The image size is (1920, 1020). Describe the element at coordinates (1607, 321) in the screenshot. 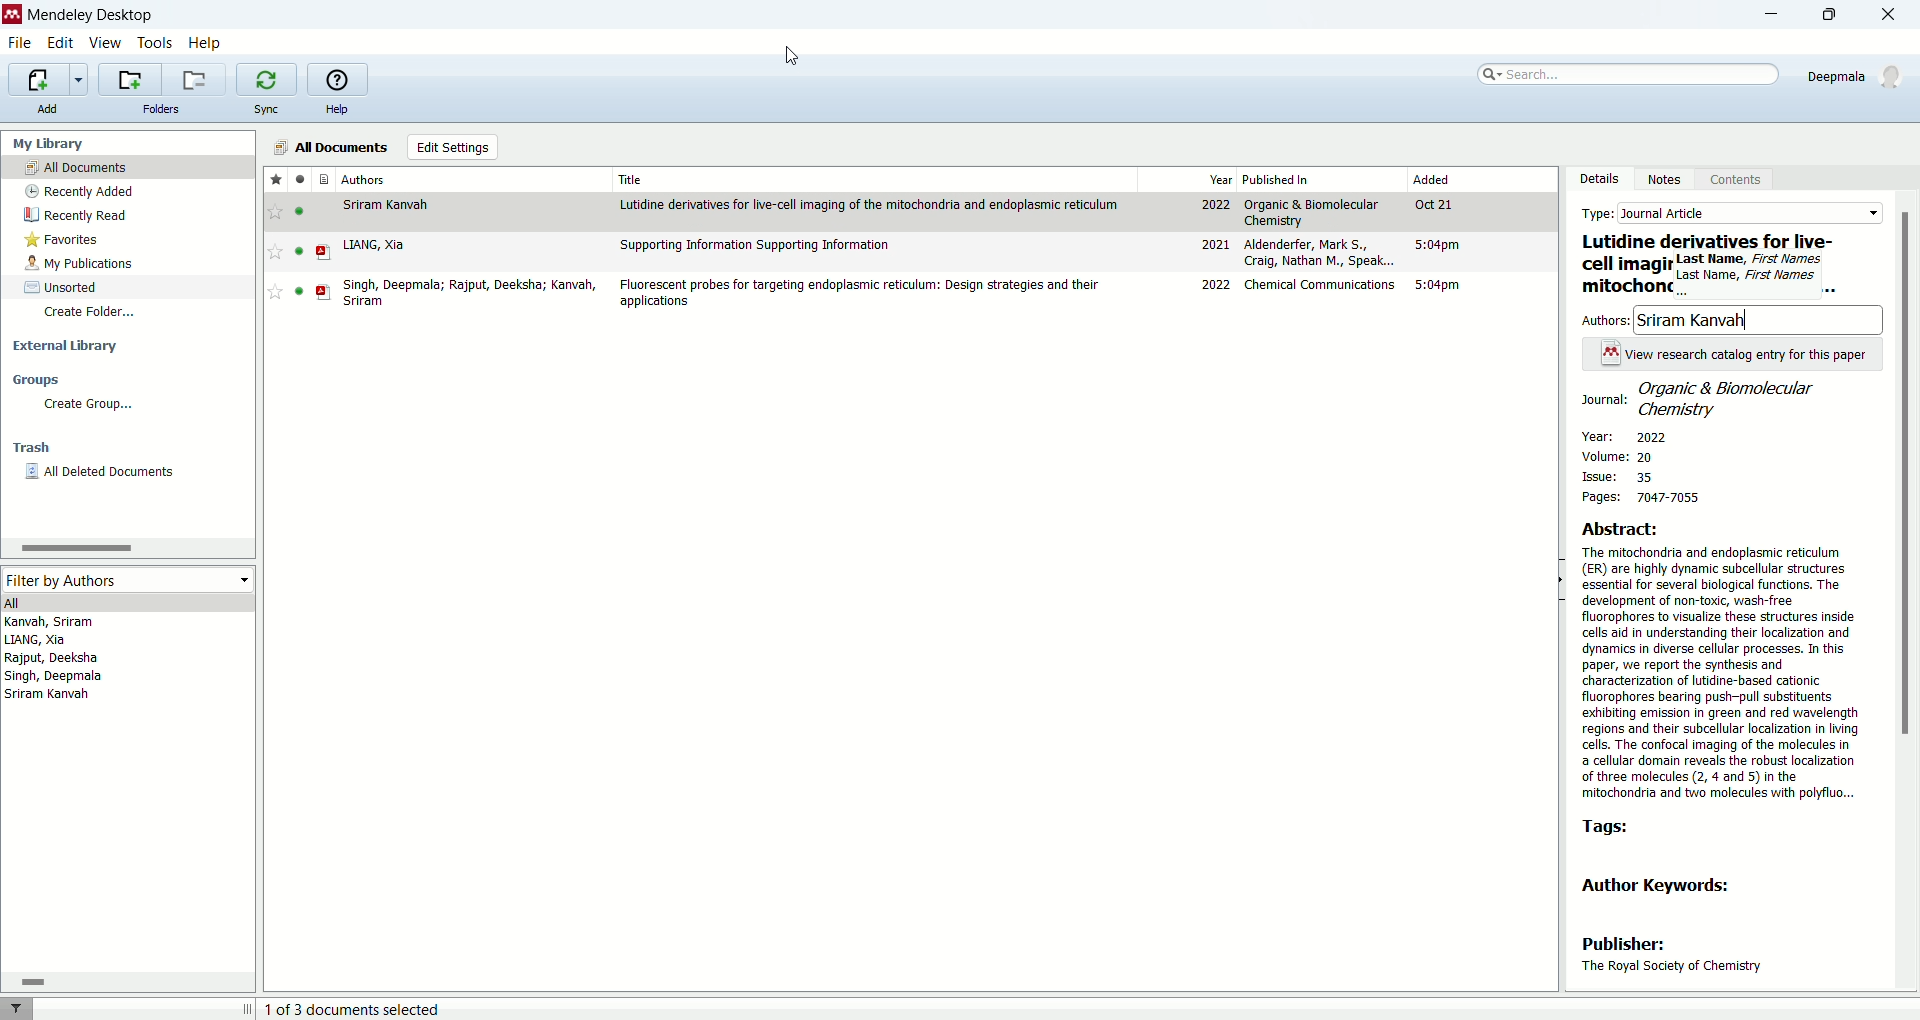

I see `author` at that location.